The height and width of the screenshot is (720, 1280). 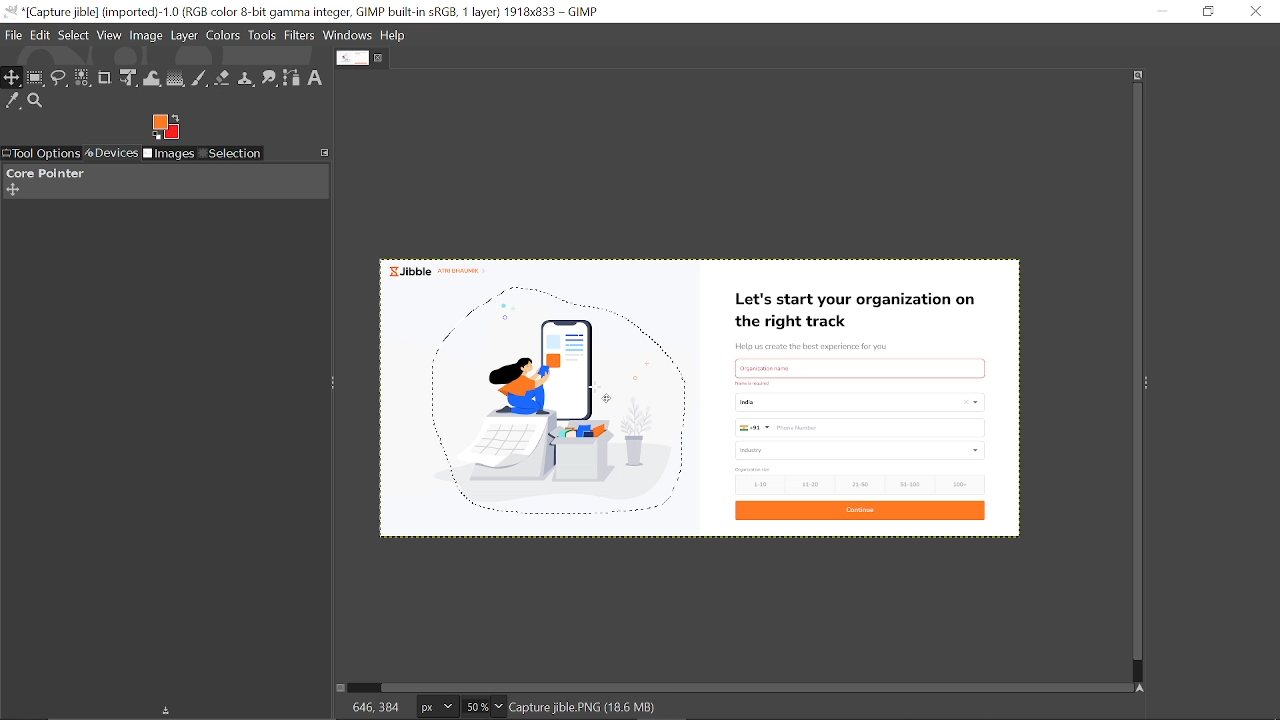 What do you see at coordinates (859, 312) in the screenshot?
I see `Let's start your organization on
the right track` at bounding box center [859, 312].